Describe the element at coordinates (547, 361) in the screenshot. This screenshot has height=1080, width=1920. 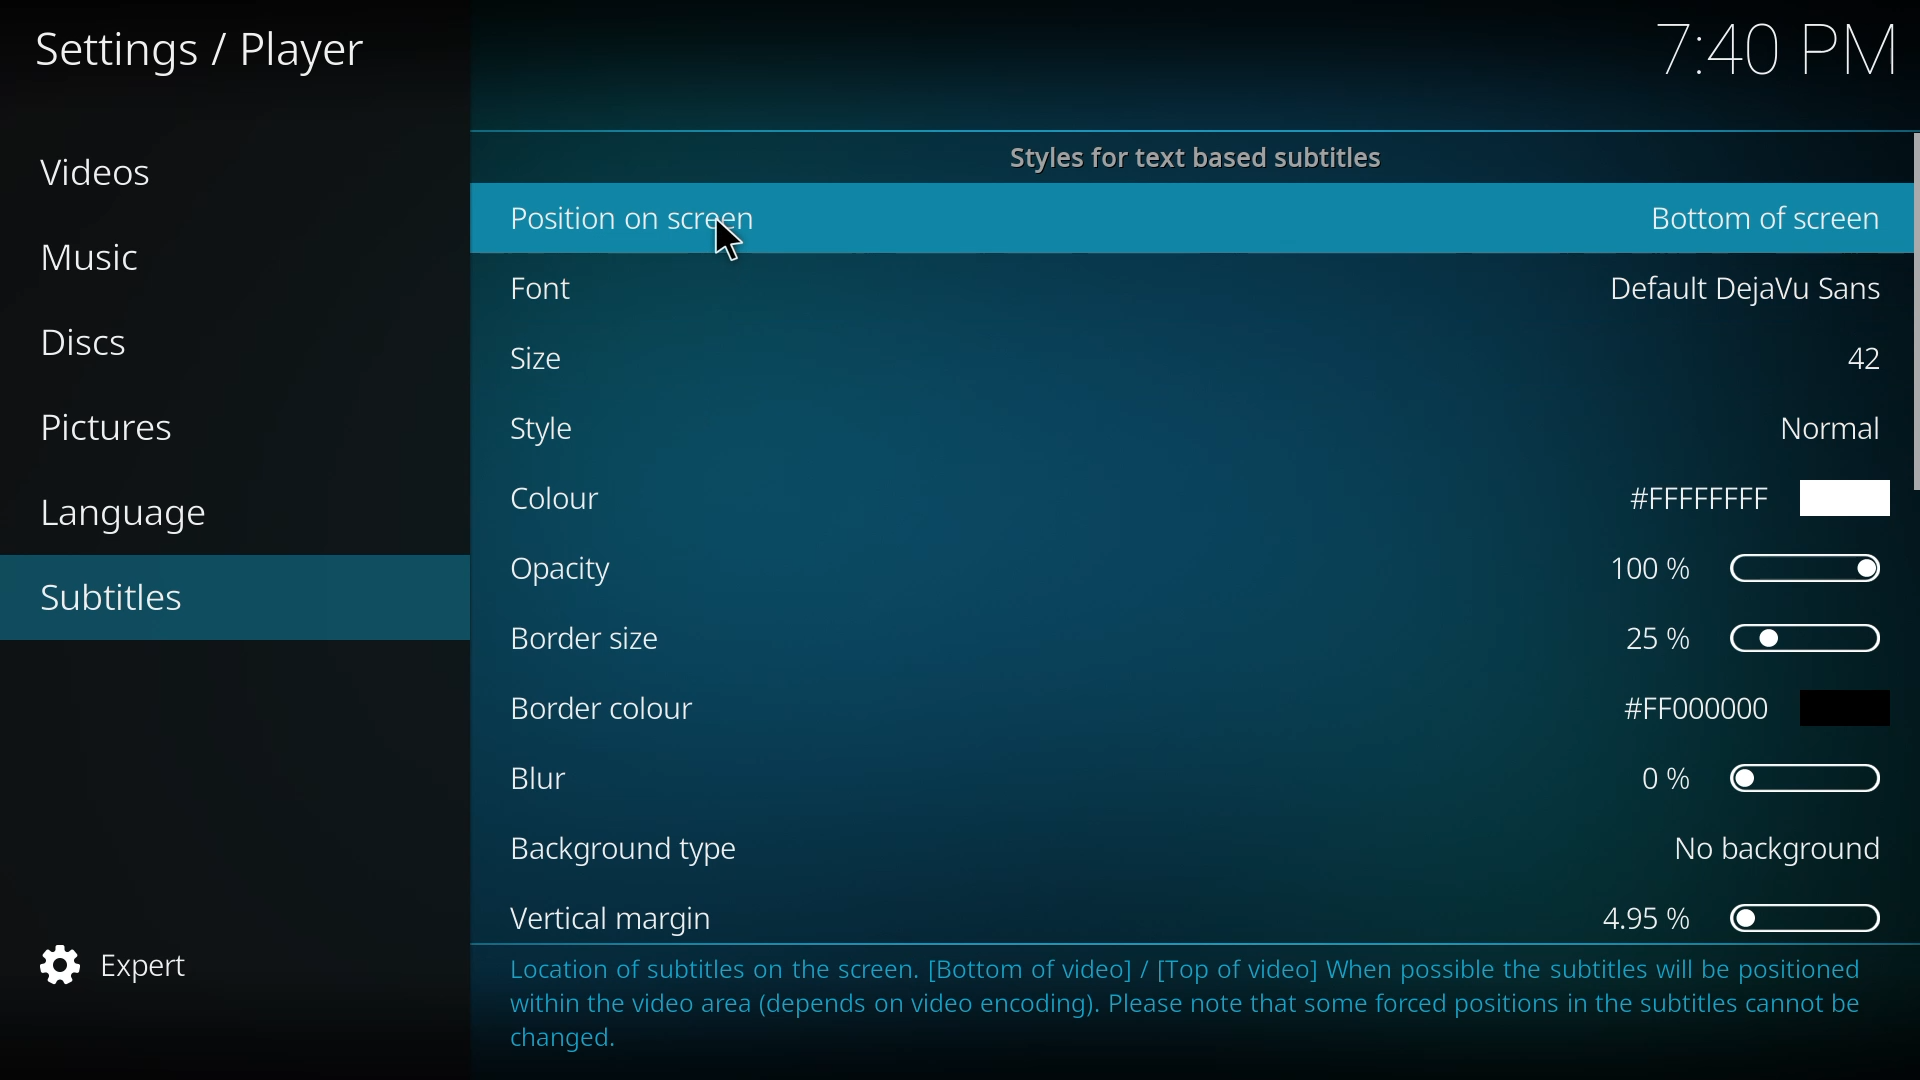
I see `size` at that location.